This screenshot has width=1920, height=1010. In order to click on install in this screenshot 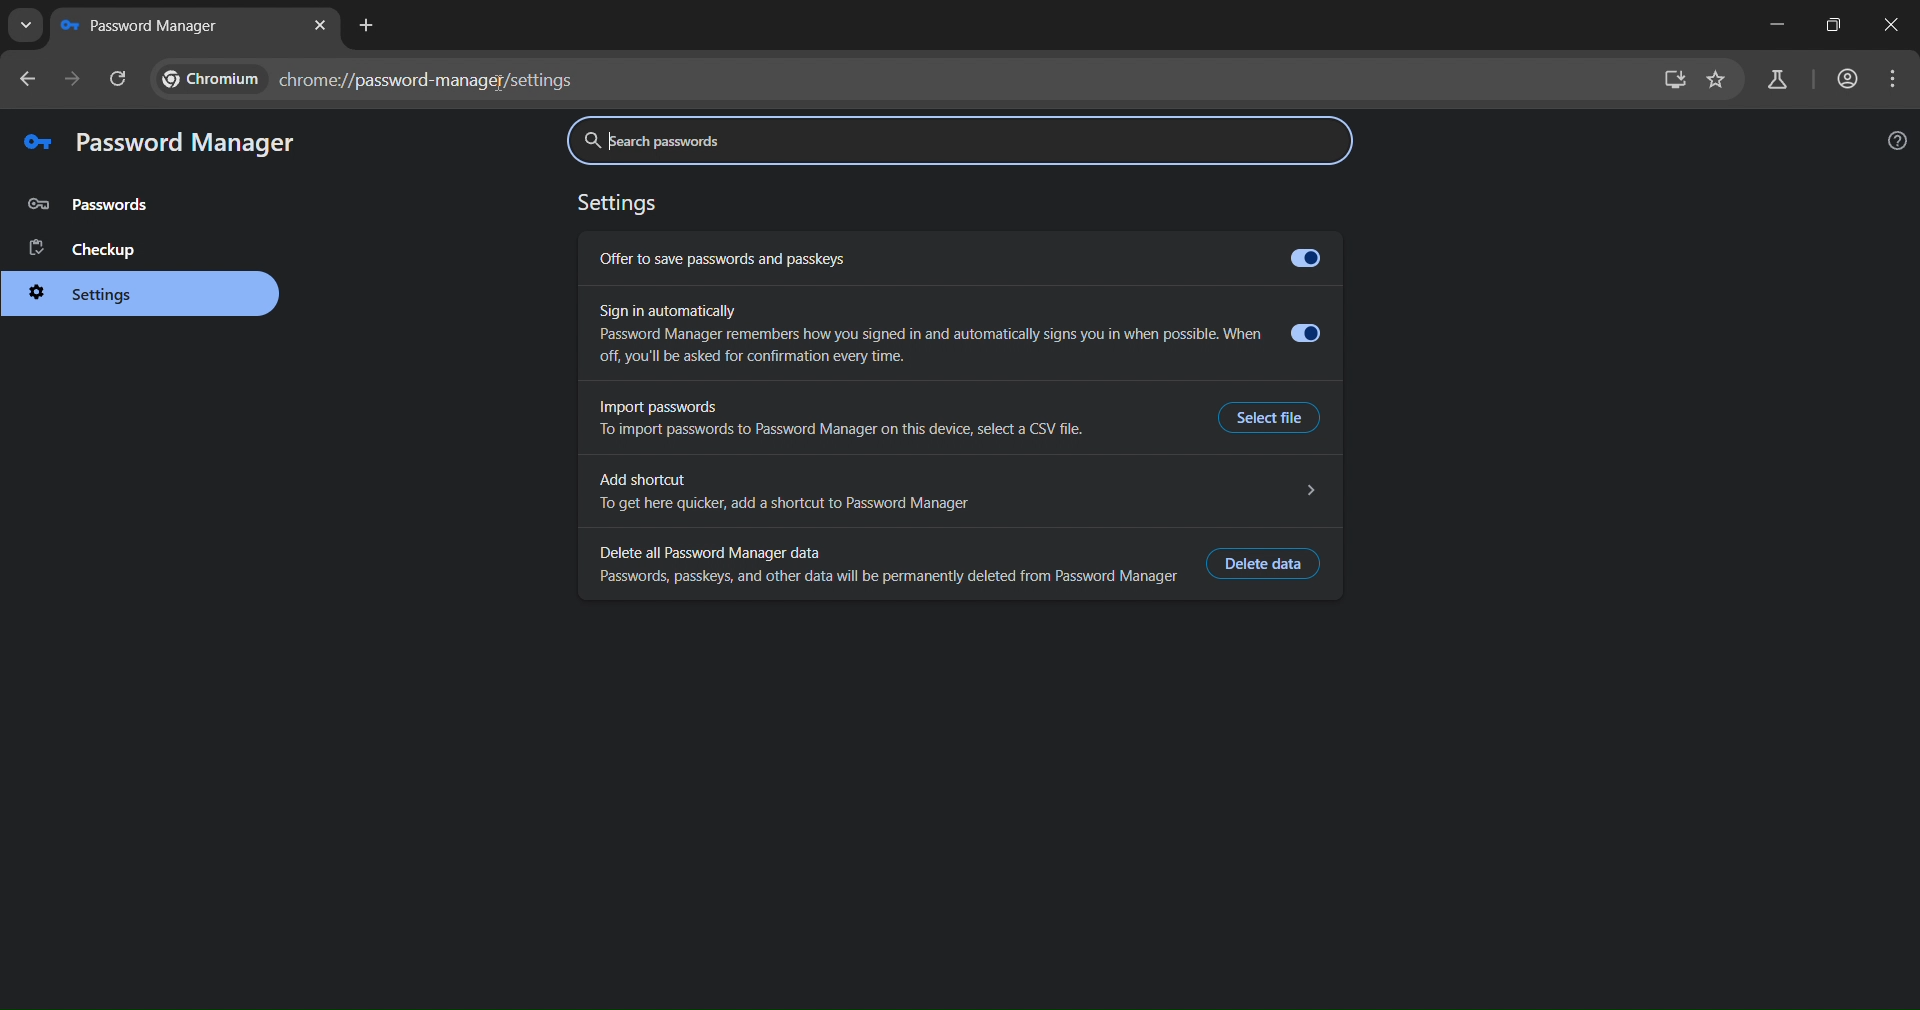, I will do `click(1673, 79)`.